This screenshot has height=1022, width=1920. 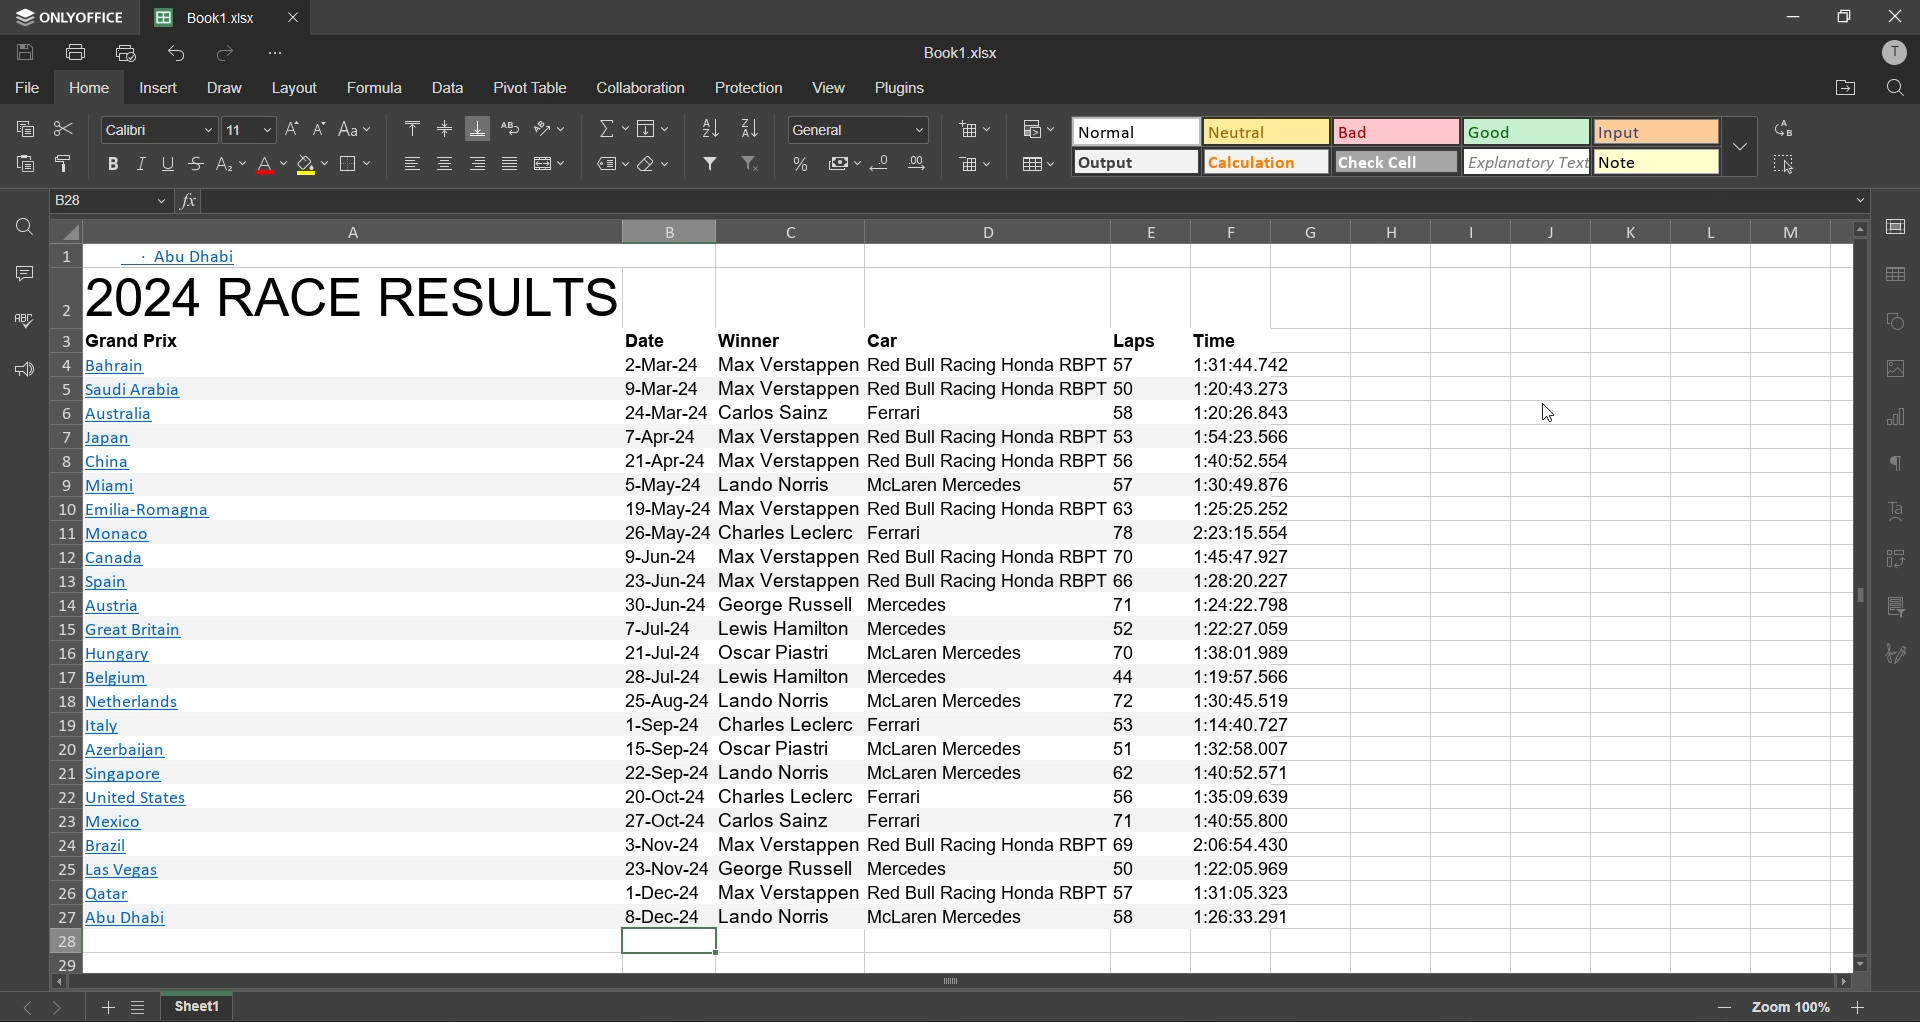 What do you see at coordinates (23, 277) in the screenshot?
I see `comments` at bounding box center [23, 277].